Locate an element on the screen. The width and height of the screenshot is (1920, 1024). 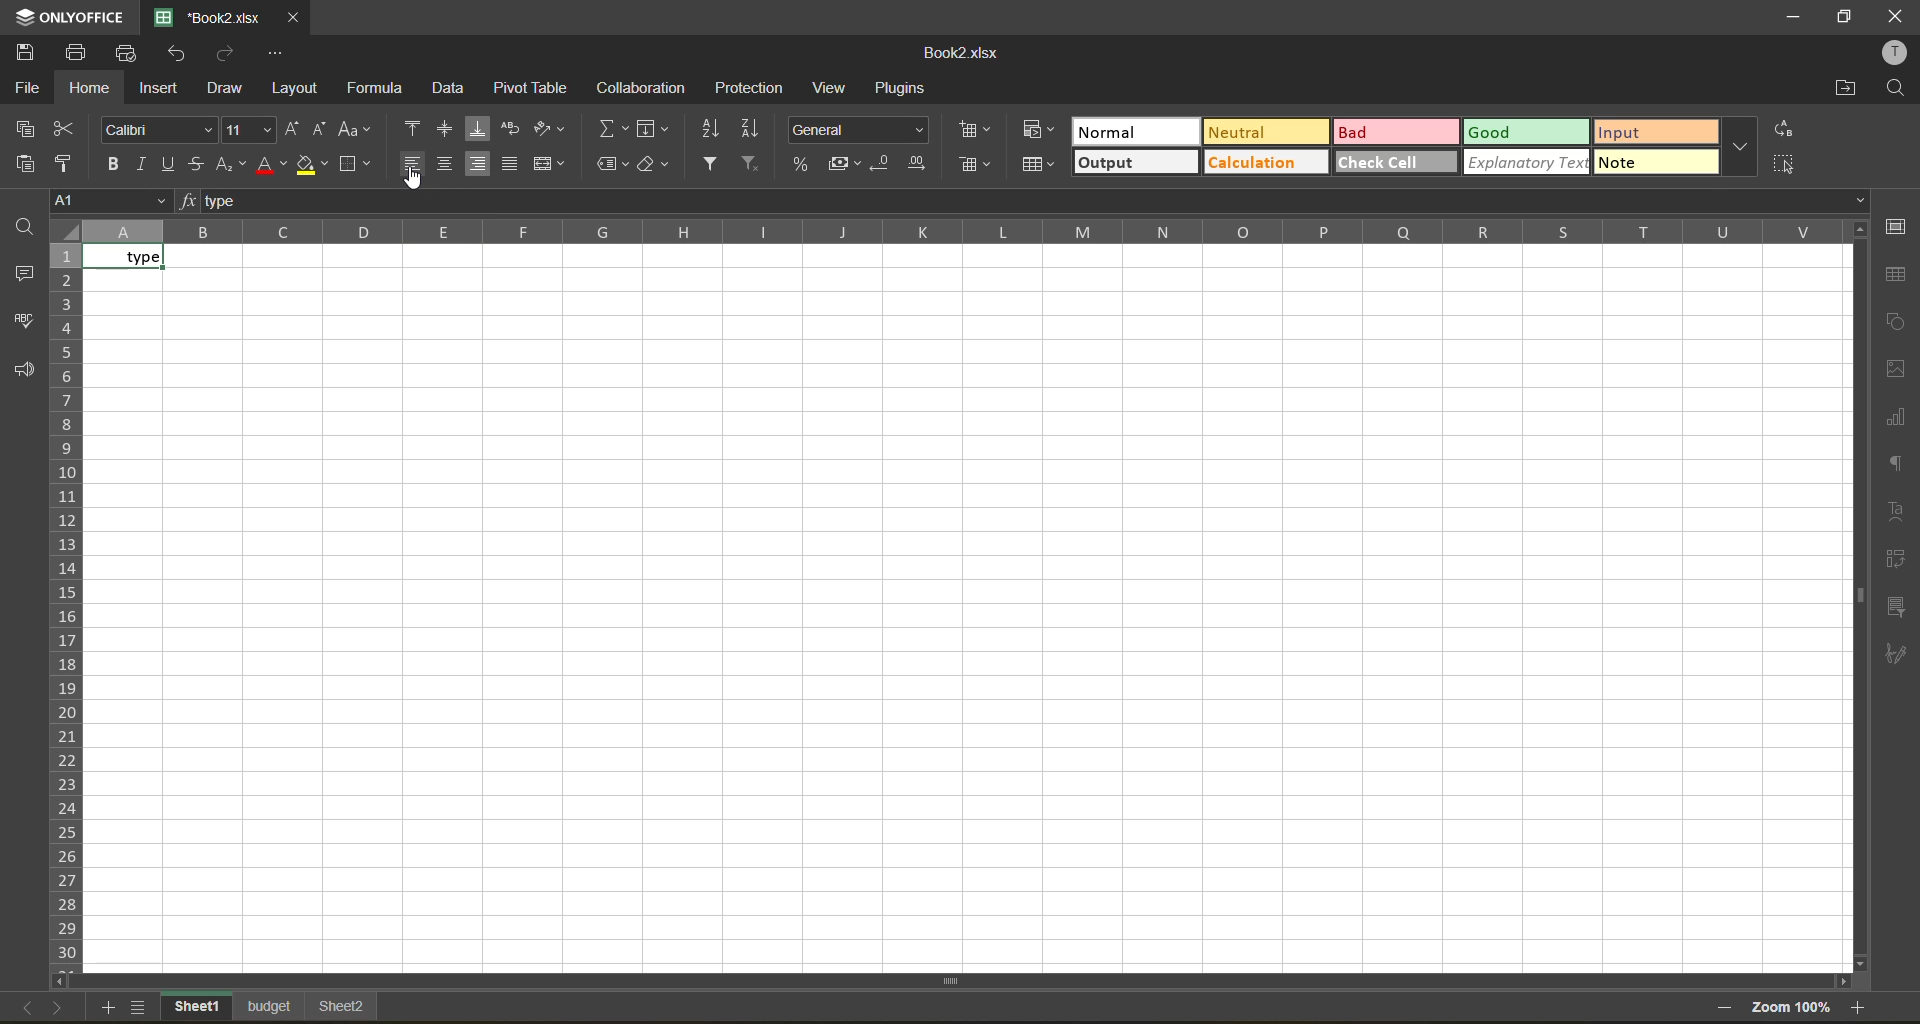
increment size is located at coordinates (294, 128).